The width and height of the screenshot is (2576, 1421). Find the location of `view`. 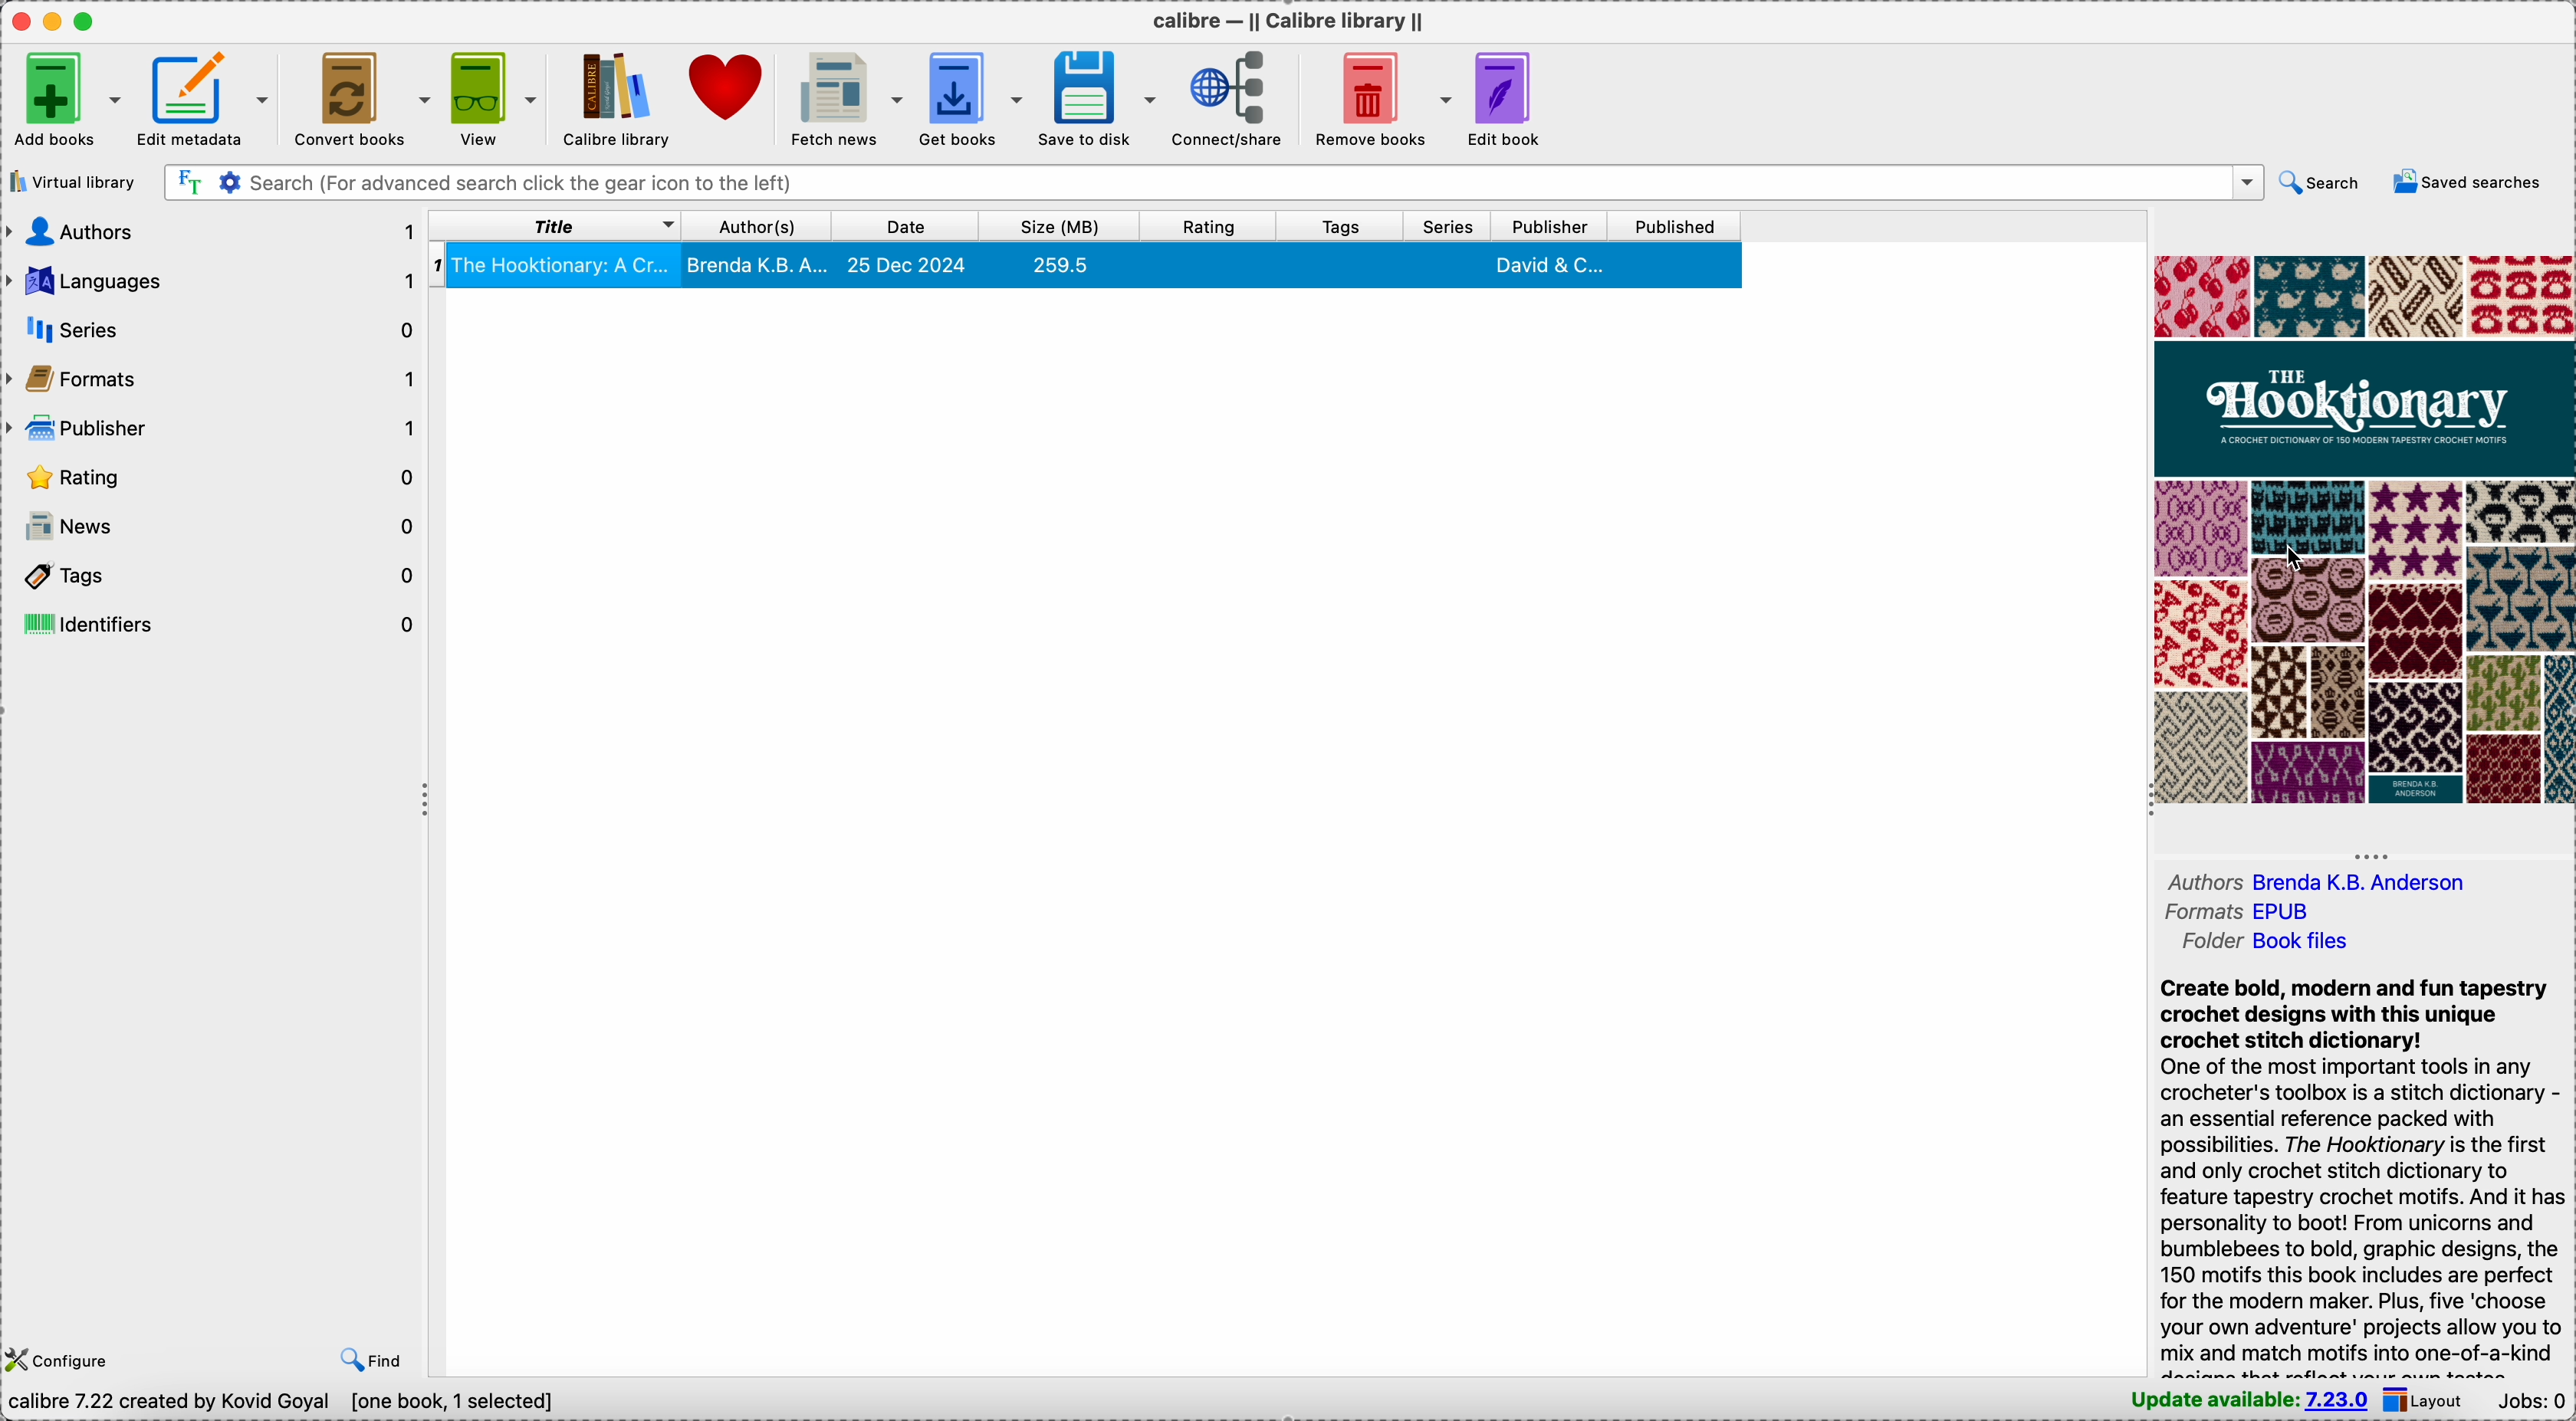

view is located at coordinates (488, 96).